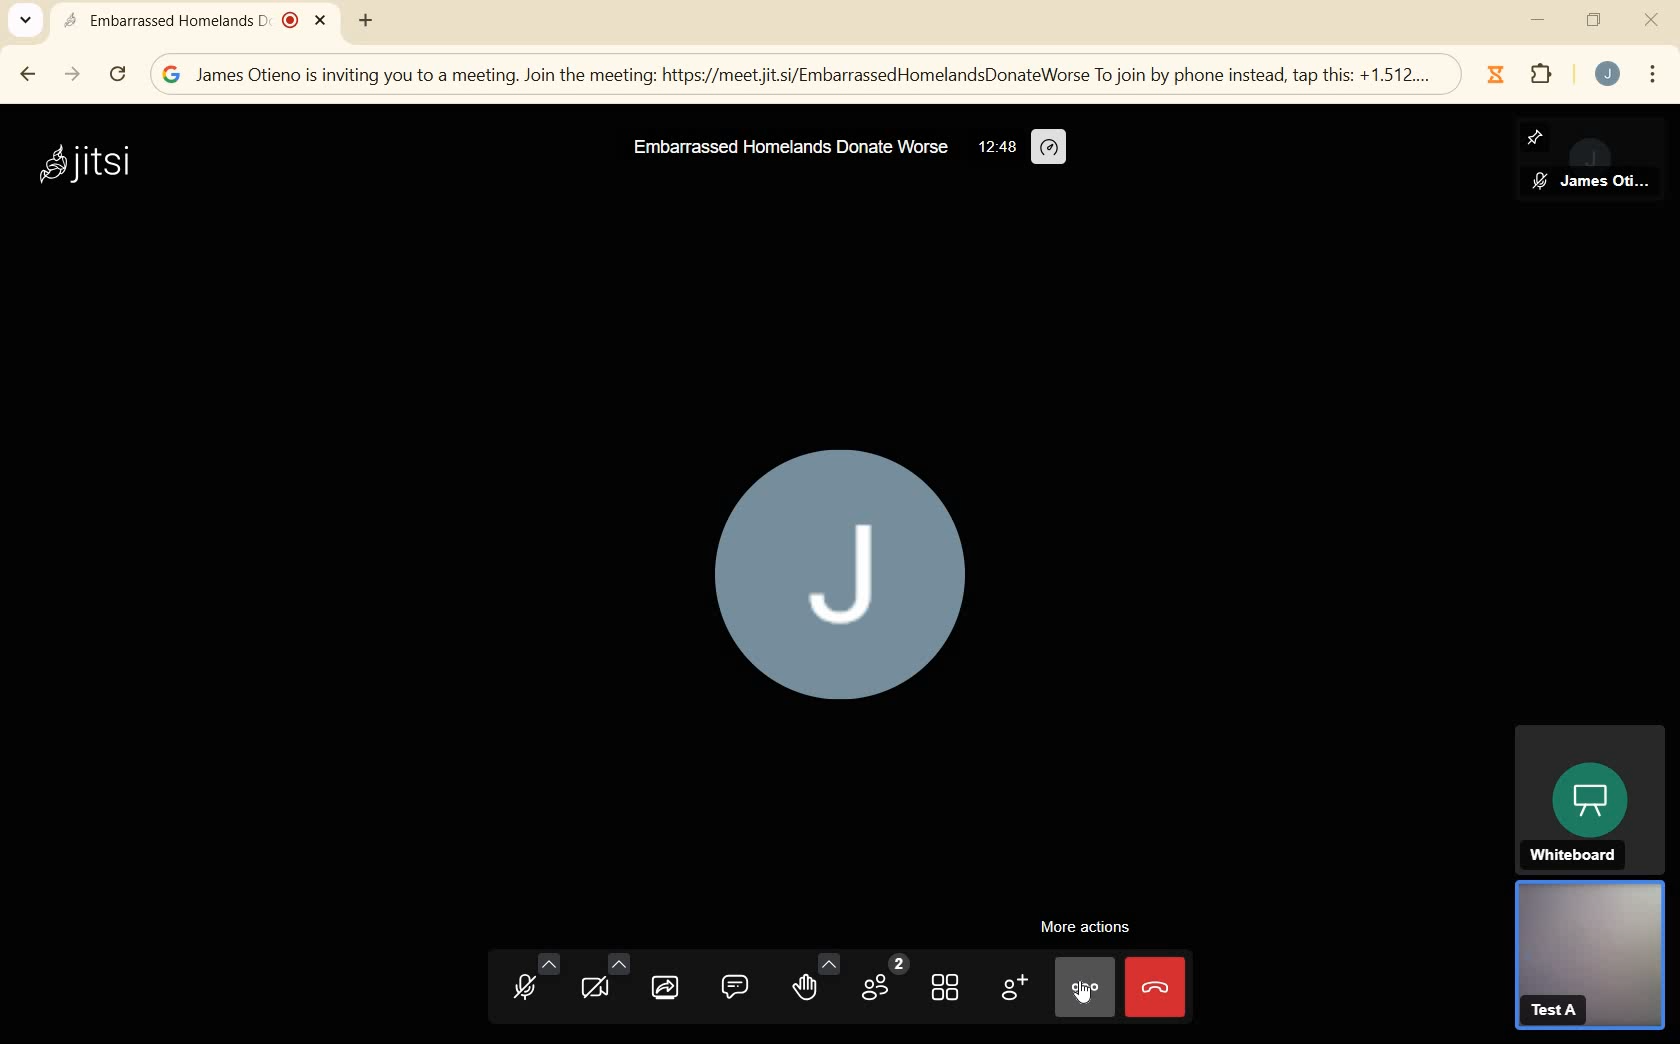 This screenshot has height=1044, width=1680. Describe the element at coordinates (1493, 74) in the screenshot. I see `Jibble` at that location.